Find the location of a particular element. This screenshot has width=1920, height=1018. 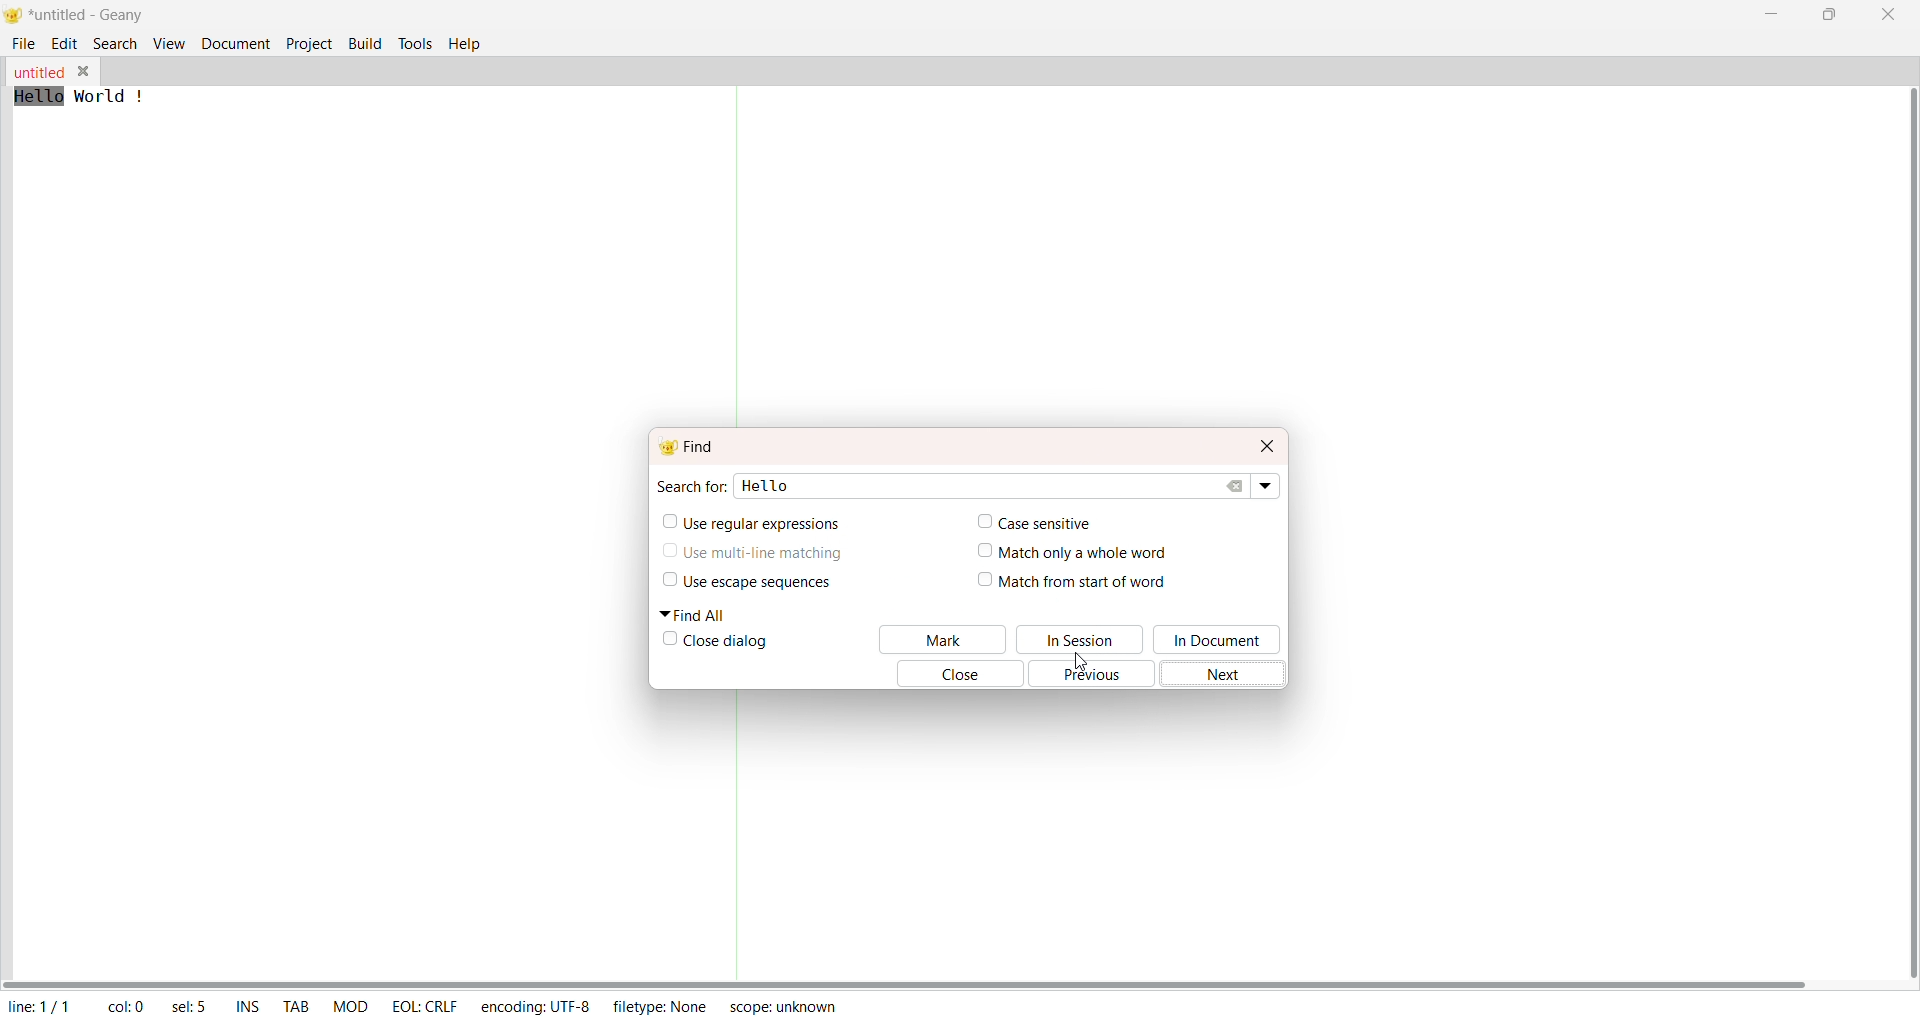

Script Unknown is located at coordinates (784, 1009).